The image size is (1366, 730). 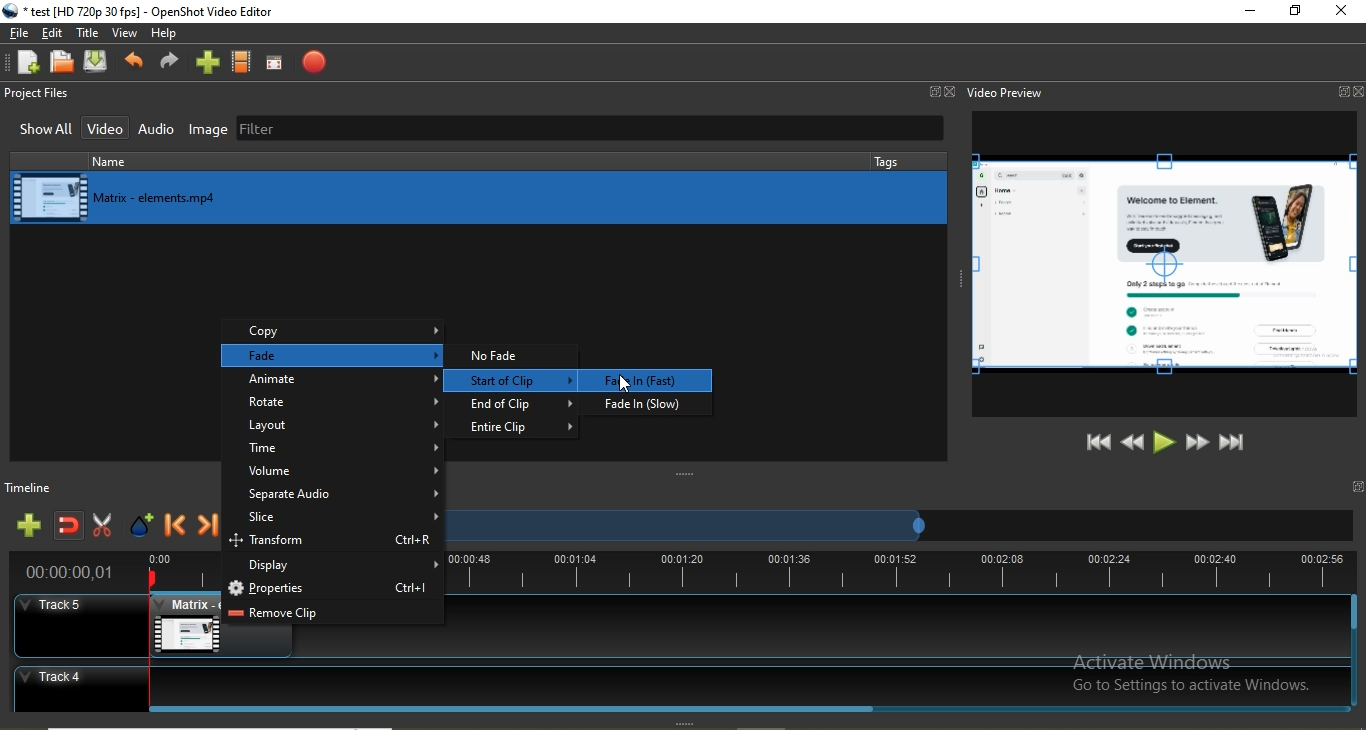 I want to click on close, so click(x=1341, y=12).